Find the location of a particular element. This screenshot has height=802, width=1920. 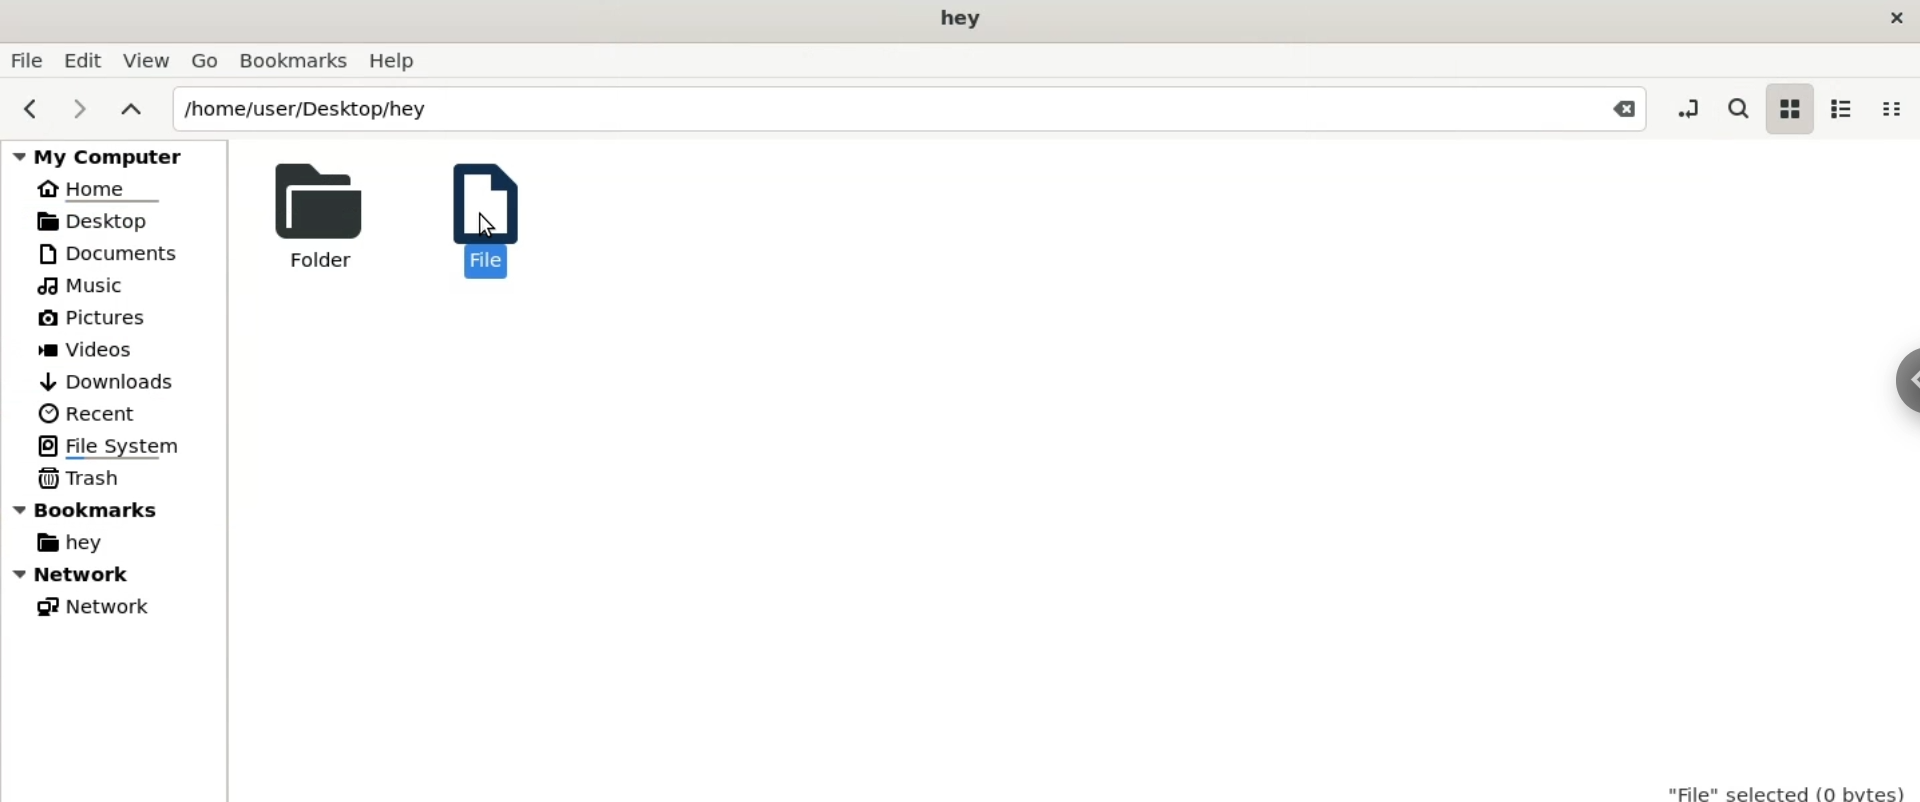

network is located at coordinates (119, 577).